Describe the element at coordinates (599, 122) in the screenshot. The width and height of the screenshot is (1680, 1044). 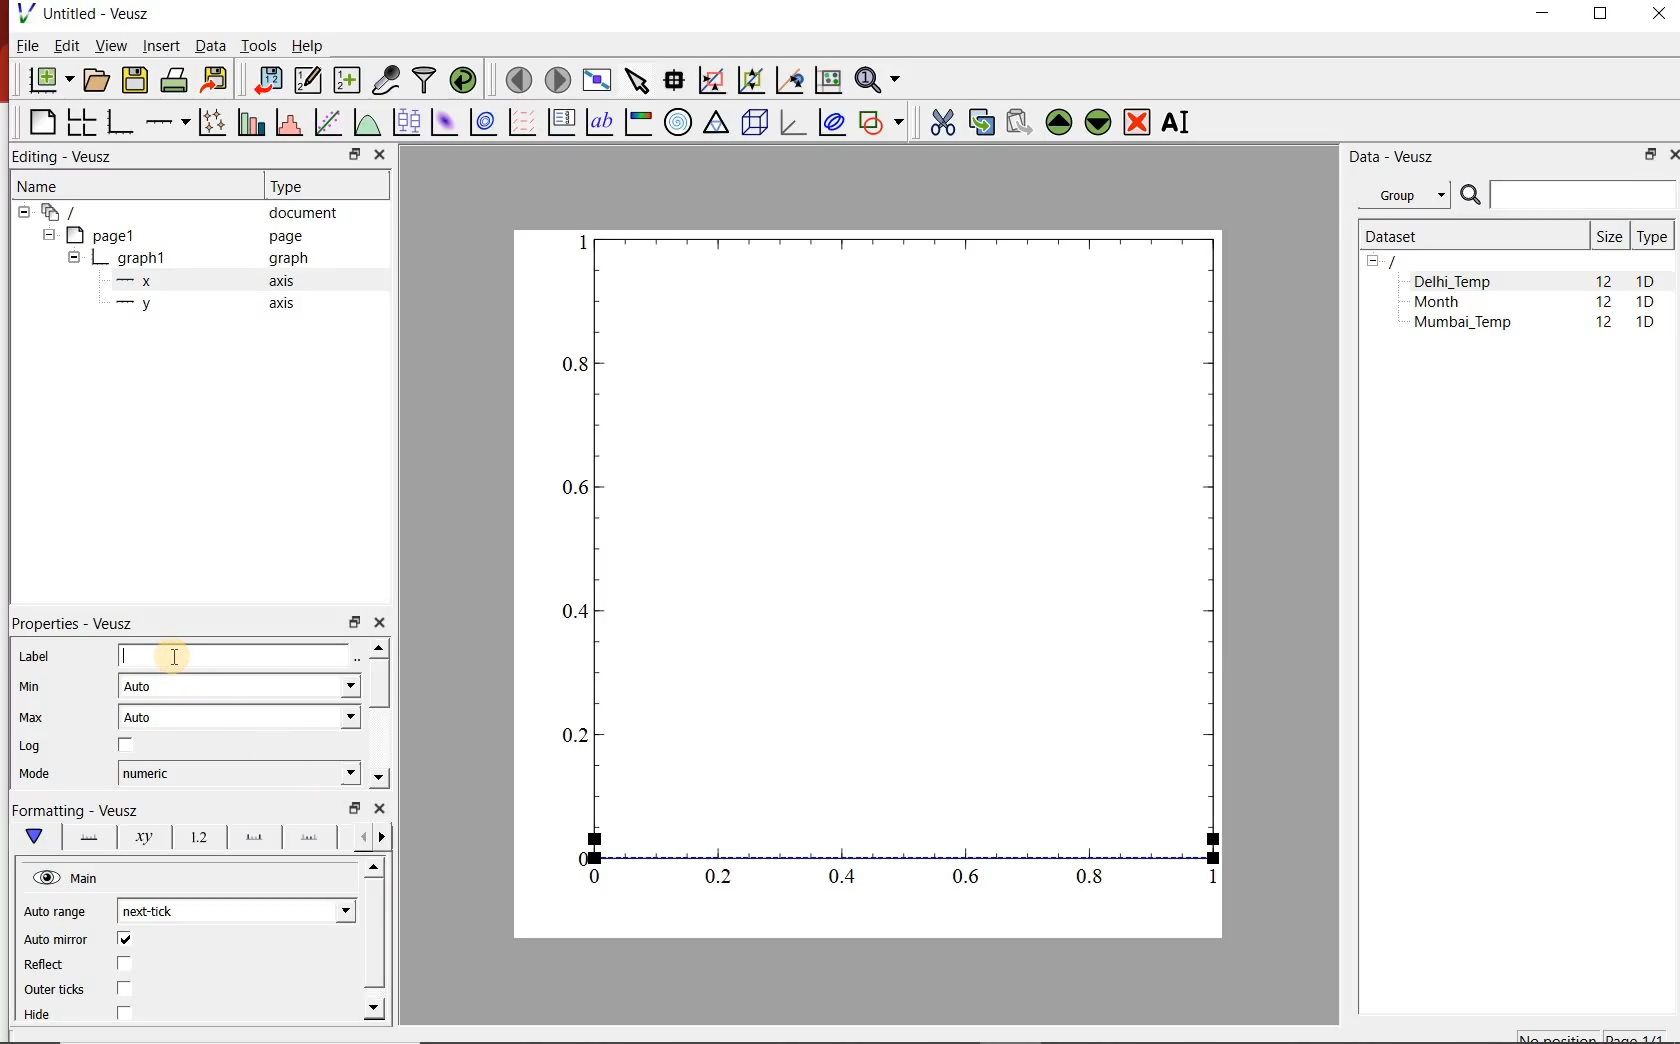
I see `text label` at that location.